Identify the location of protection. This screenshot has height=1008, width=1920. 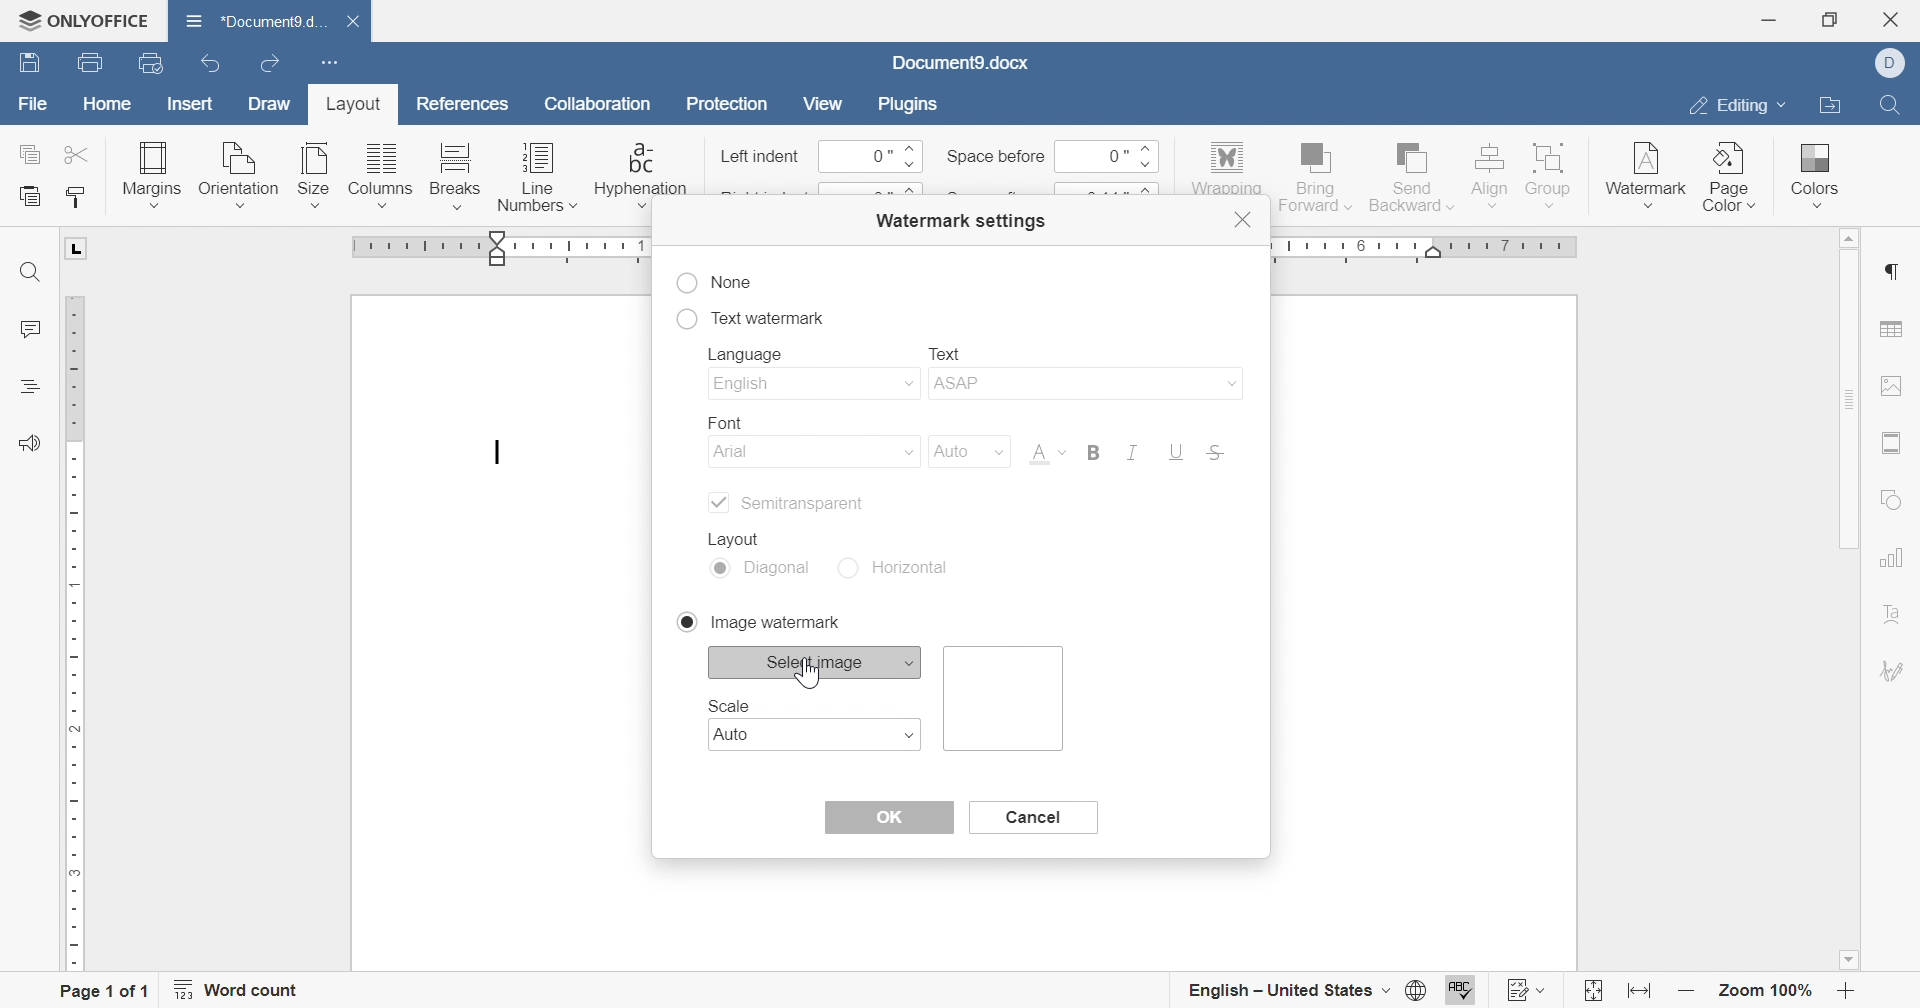
(727, 108).